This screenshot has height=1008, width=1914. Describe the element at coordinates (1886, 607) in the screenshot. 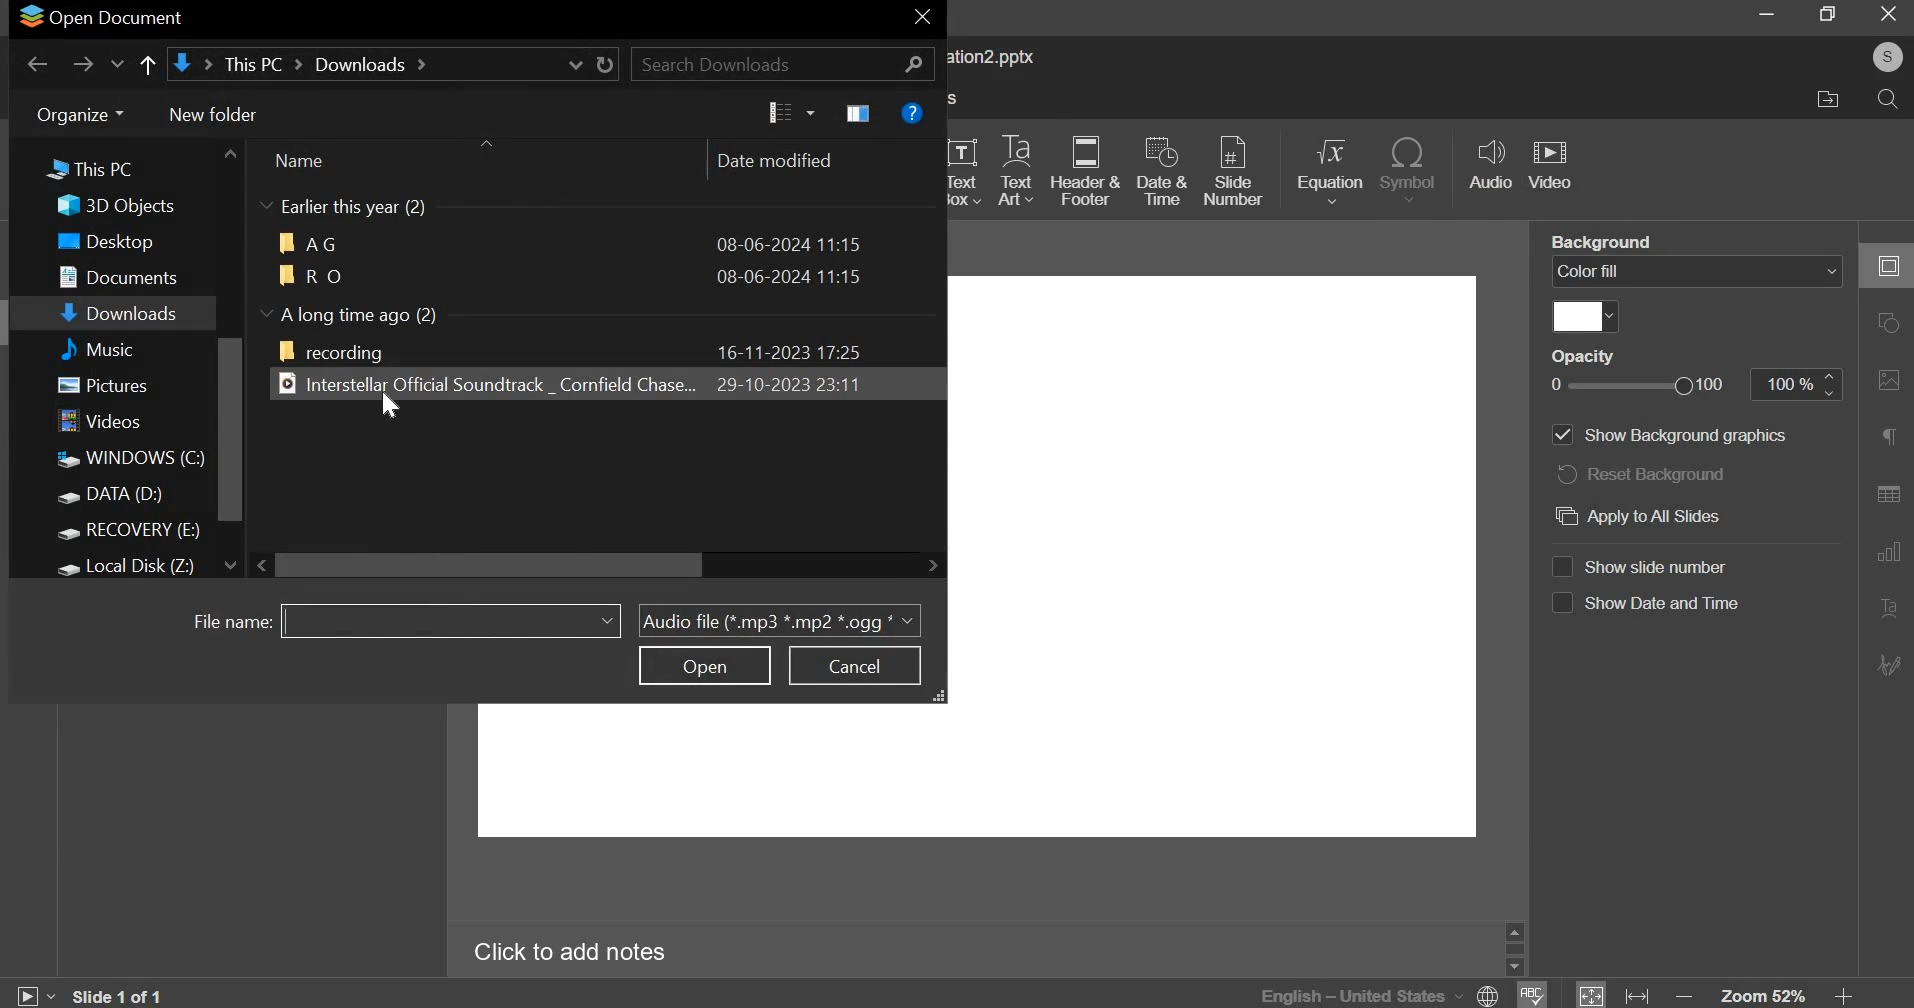

I see `text art settings` at that location.